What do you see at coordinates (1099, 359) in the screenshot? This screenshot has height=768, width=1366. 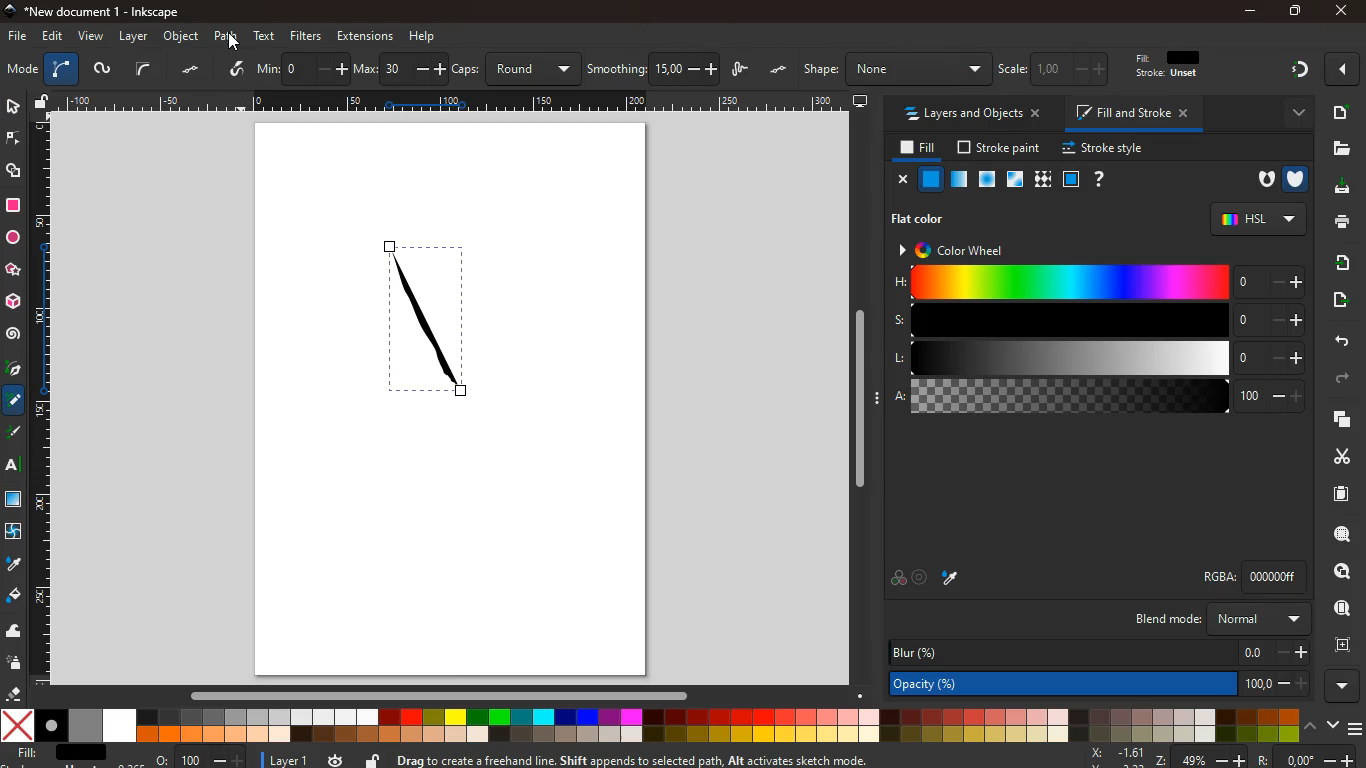 I see `l` at bounding box center [1099, 359].